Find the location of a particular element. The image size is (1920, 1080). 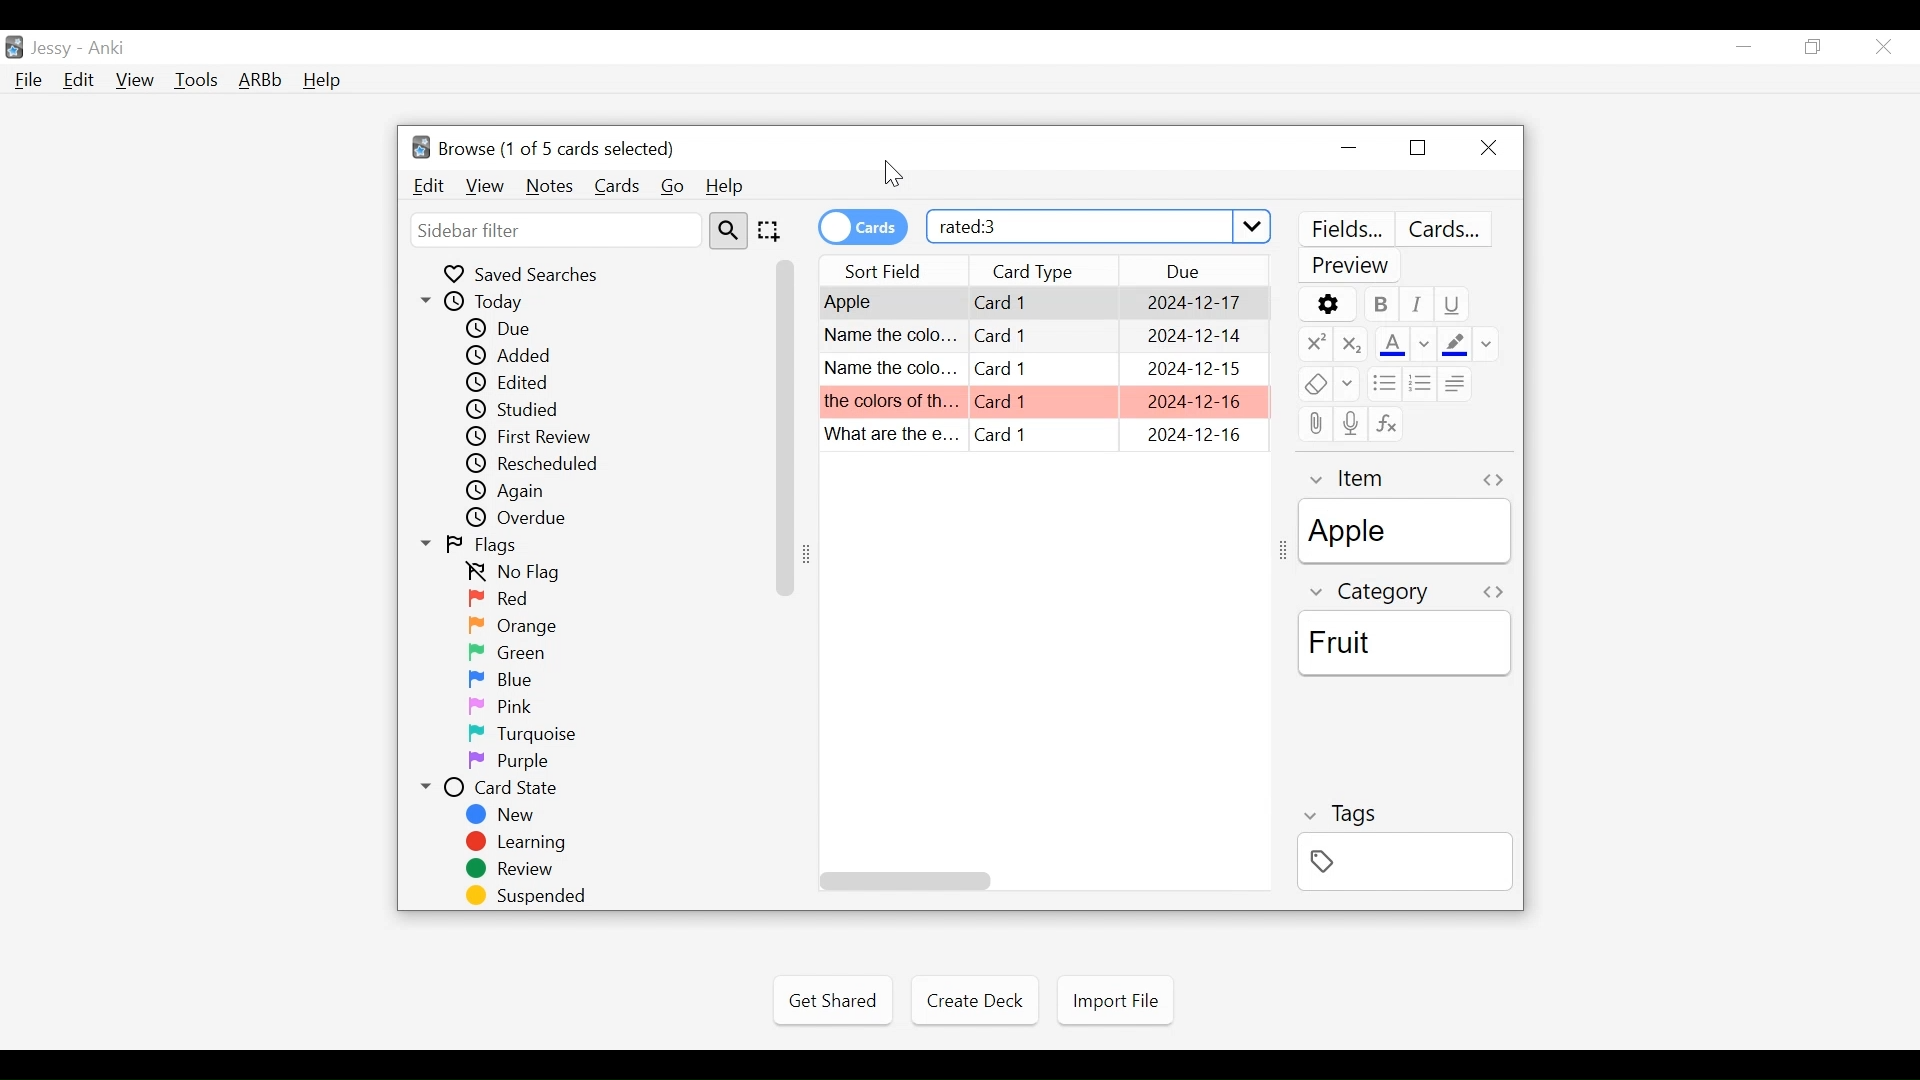

Anki is located at coordinates (111, 48).